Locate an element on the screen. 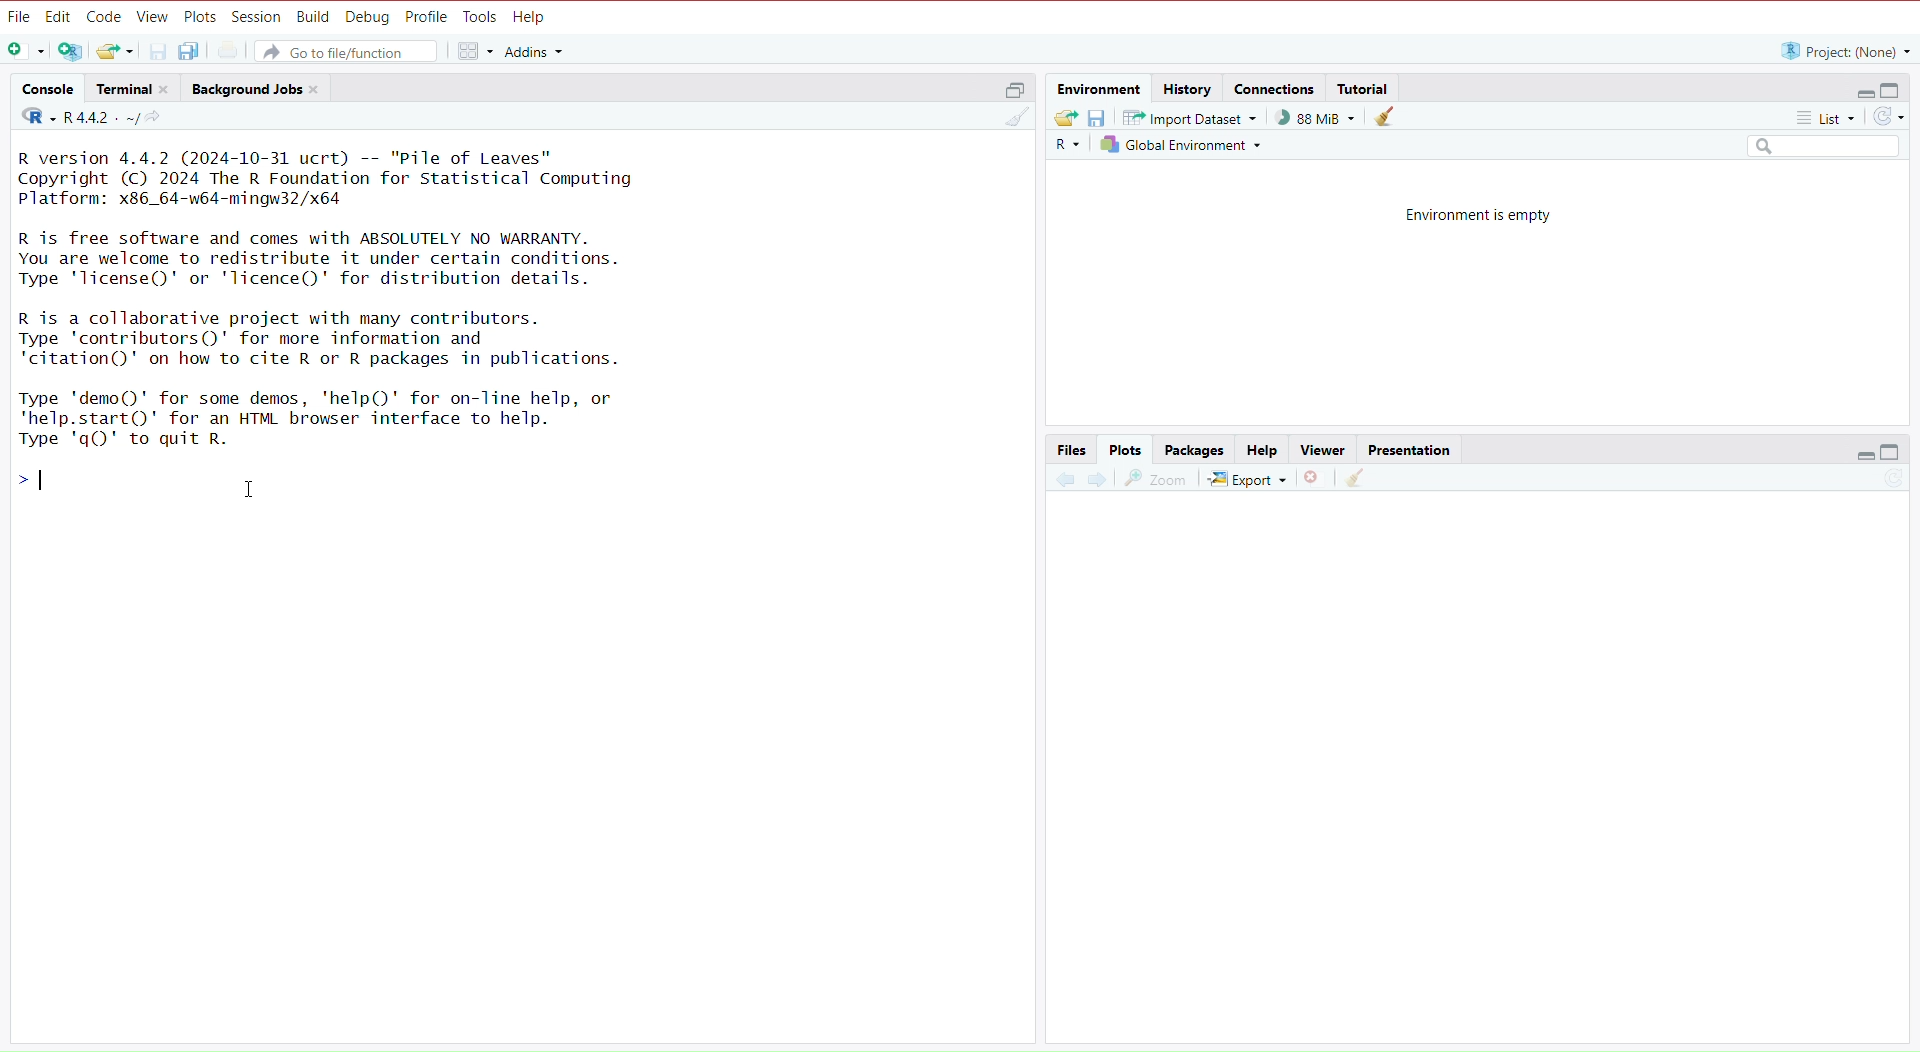 The height and width of the screenshot is (1052, 1920). Profile is located at coordinates (427, 16).